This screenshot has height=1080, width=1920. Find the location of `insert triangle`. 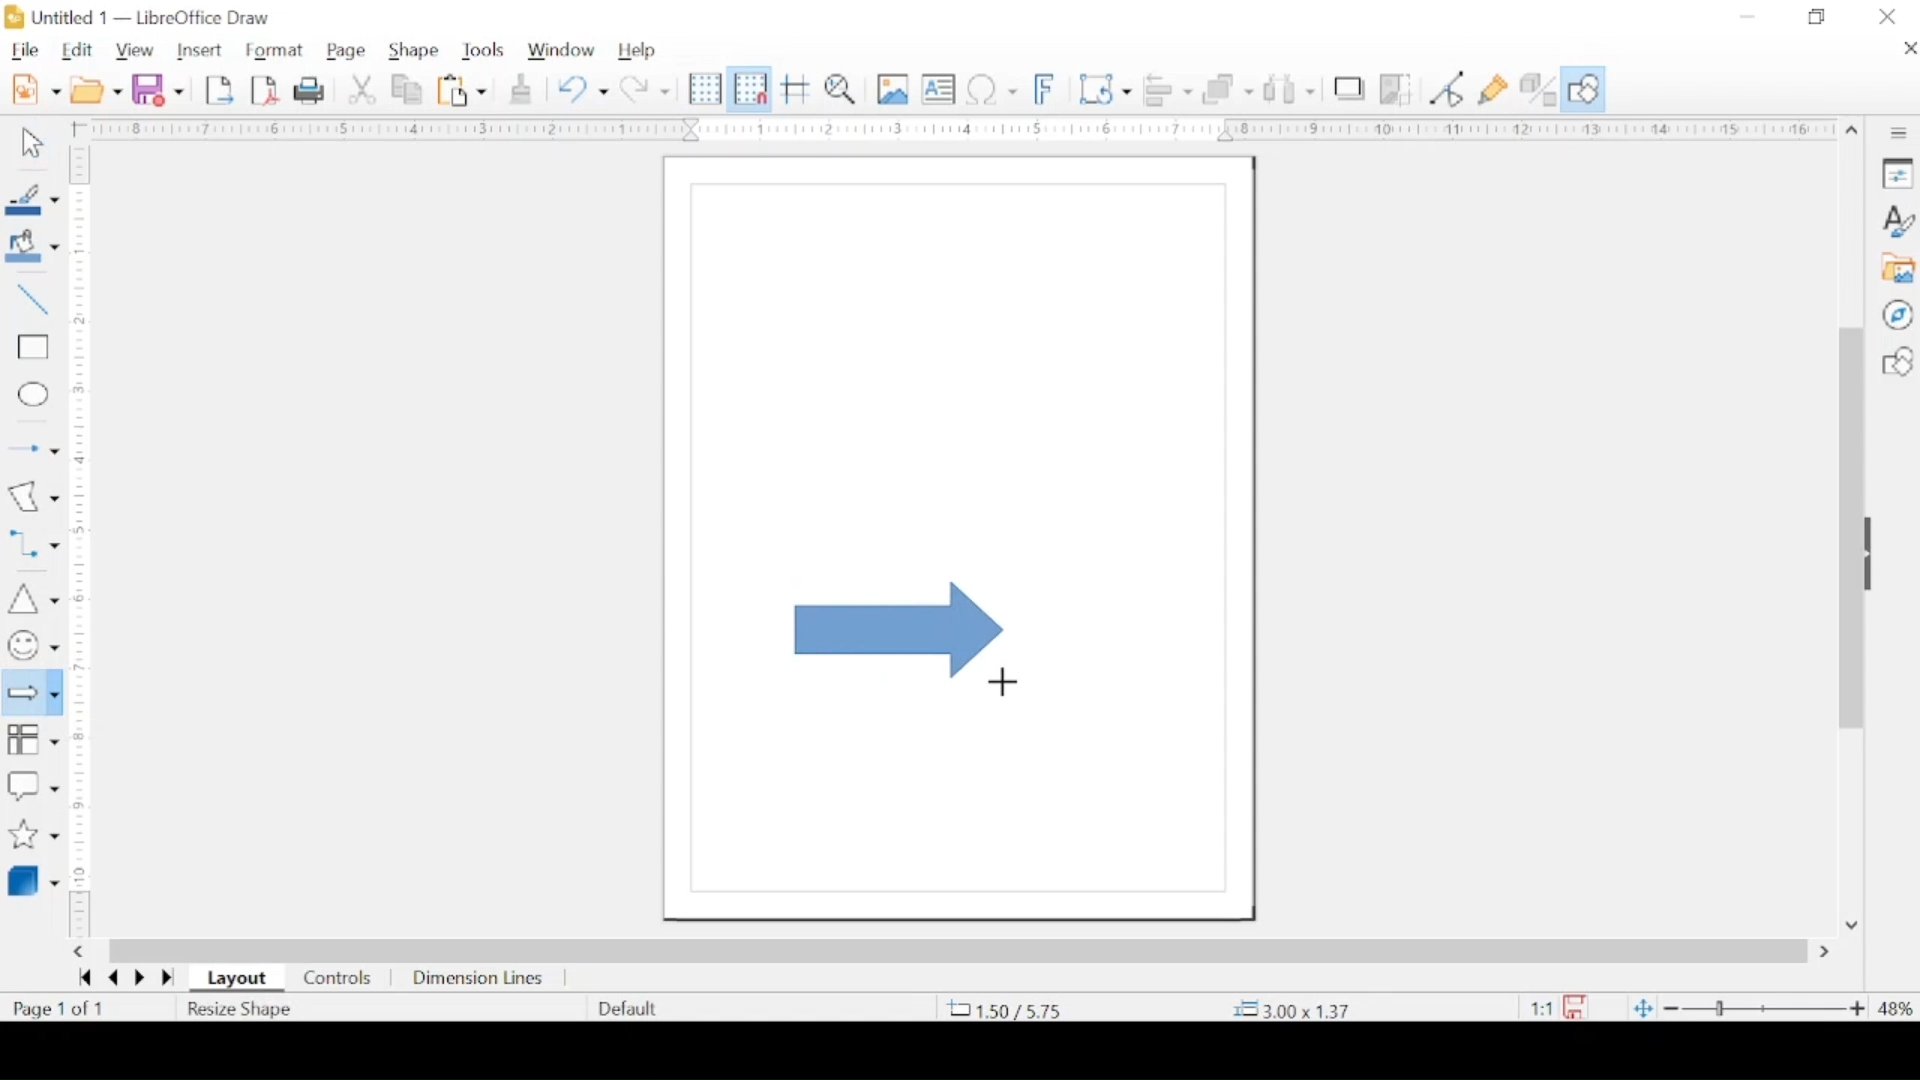

insert triangle is located at coordinates (32, 598).